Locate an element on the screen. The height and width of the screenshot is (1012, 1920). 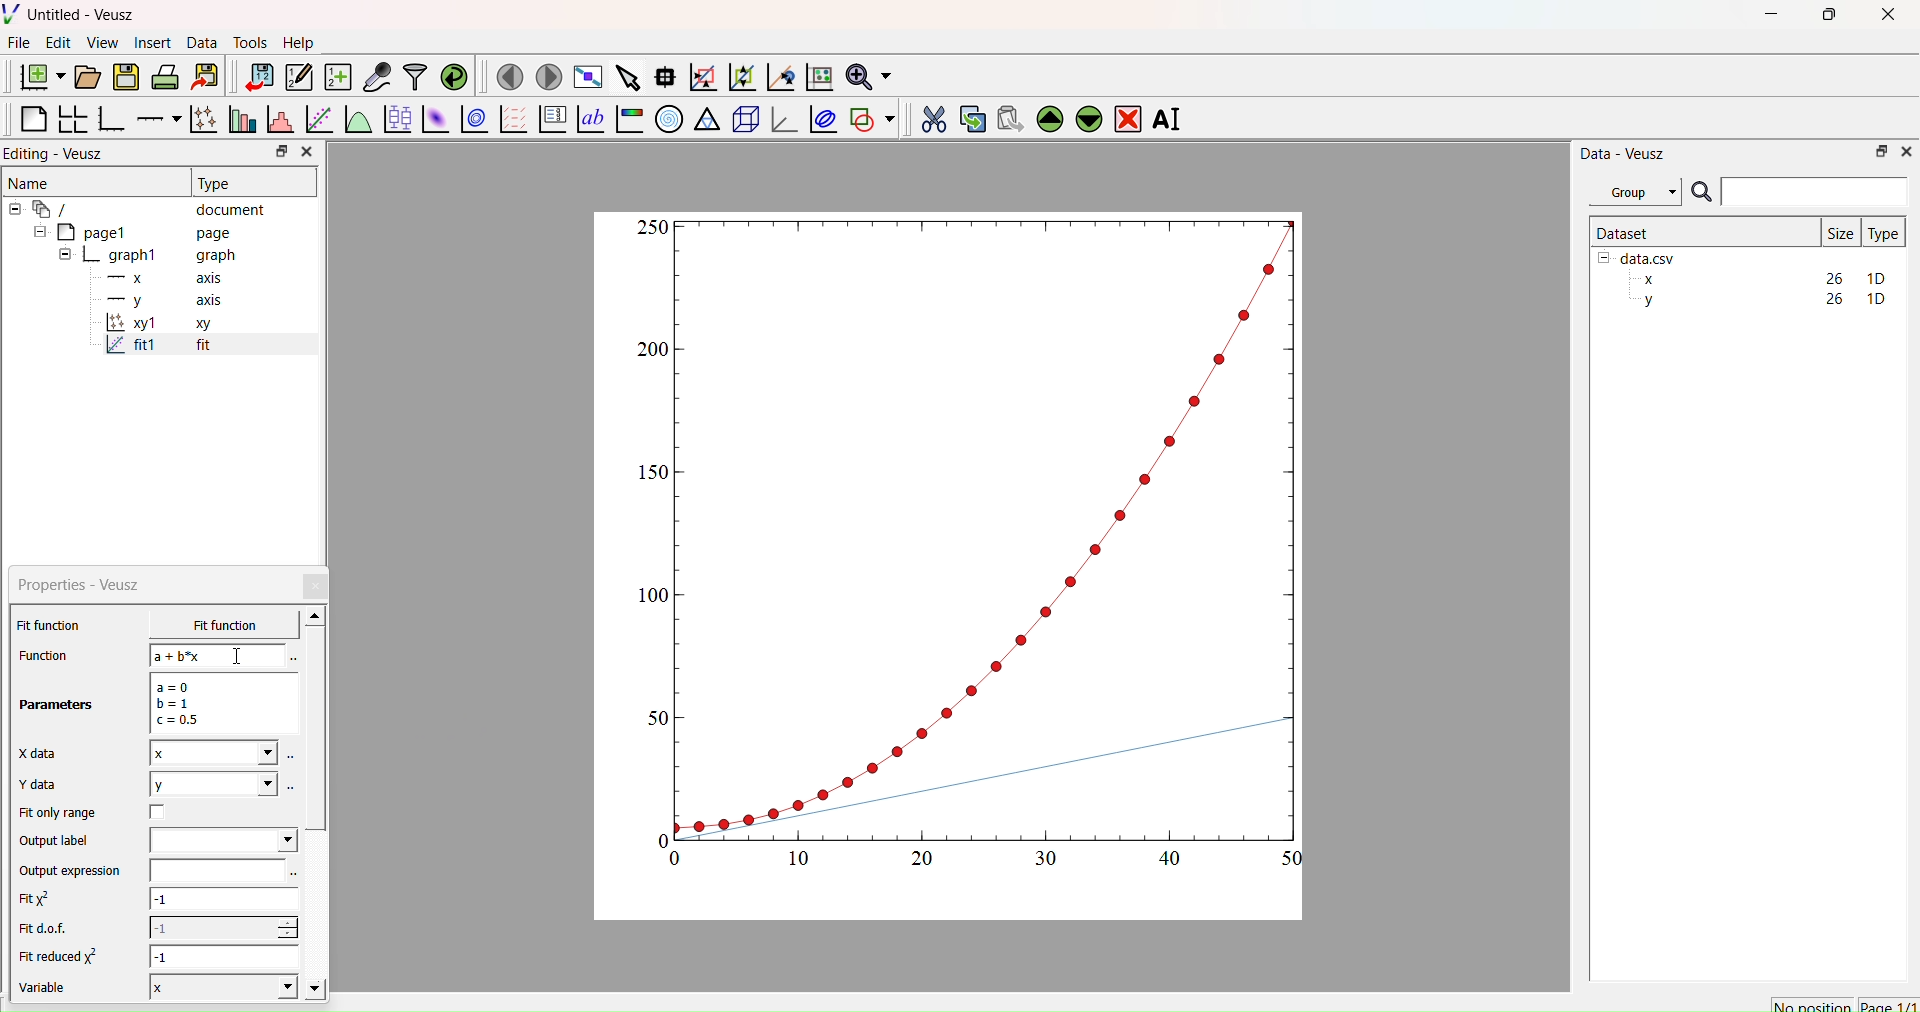
Dropdown is located at coordinates (223, 840).